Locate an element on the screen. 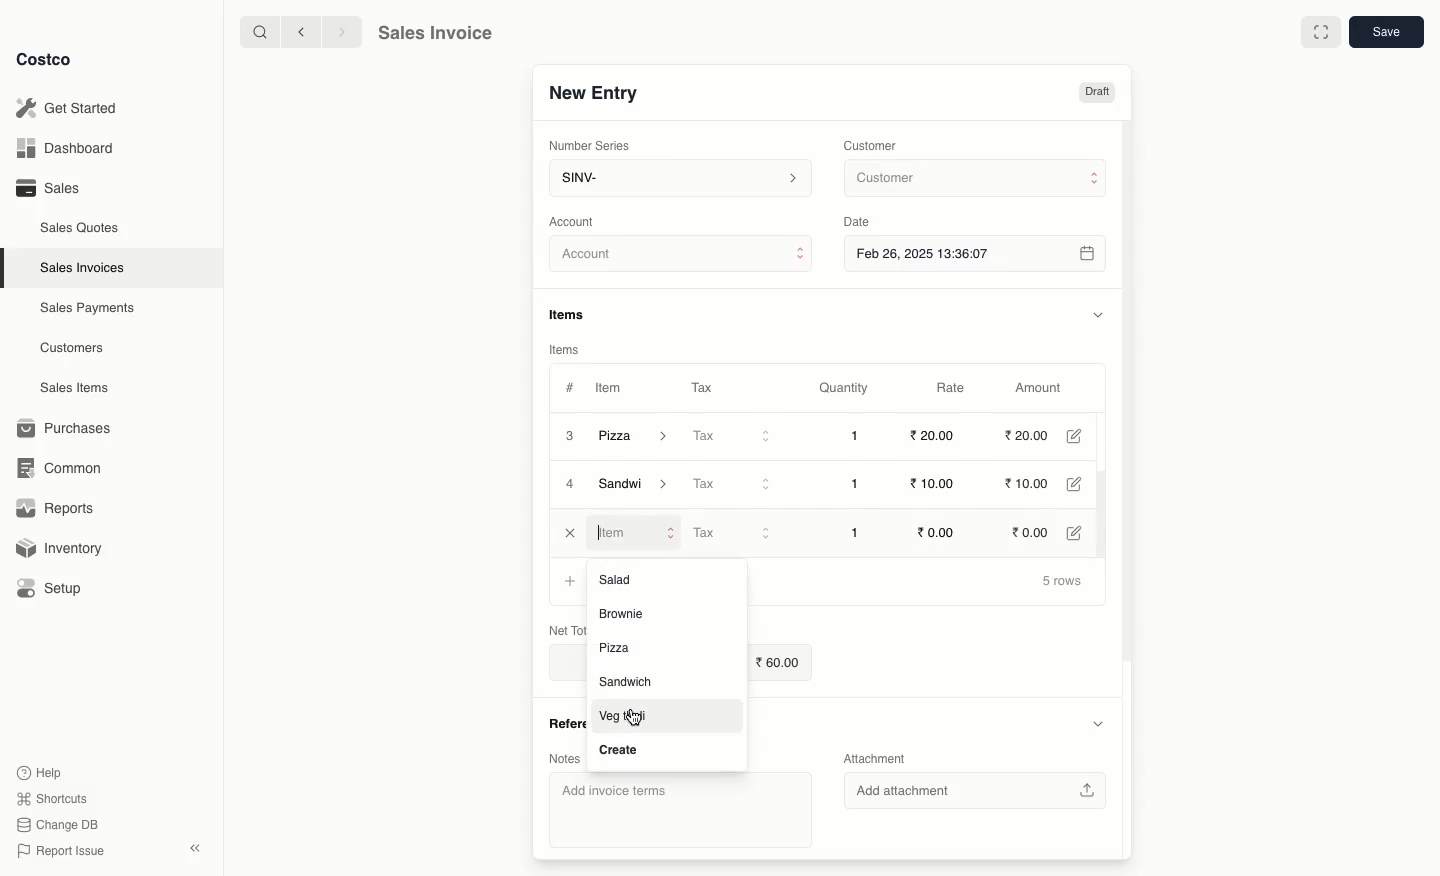  Account is located at coordinates (682, 257).